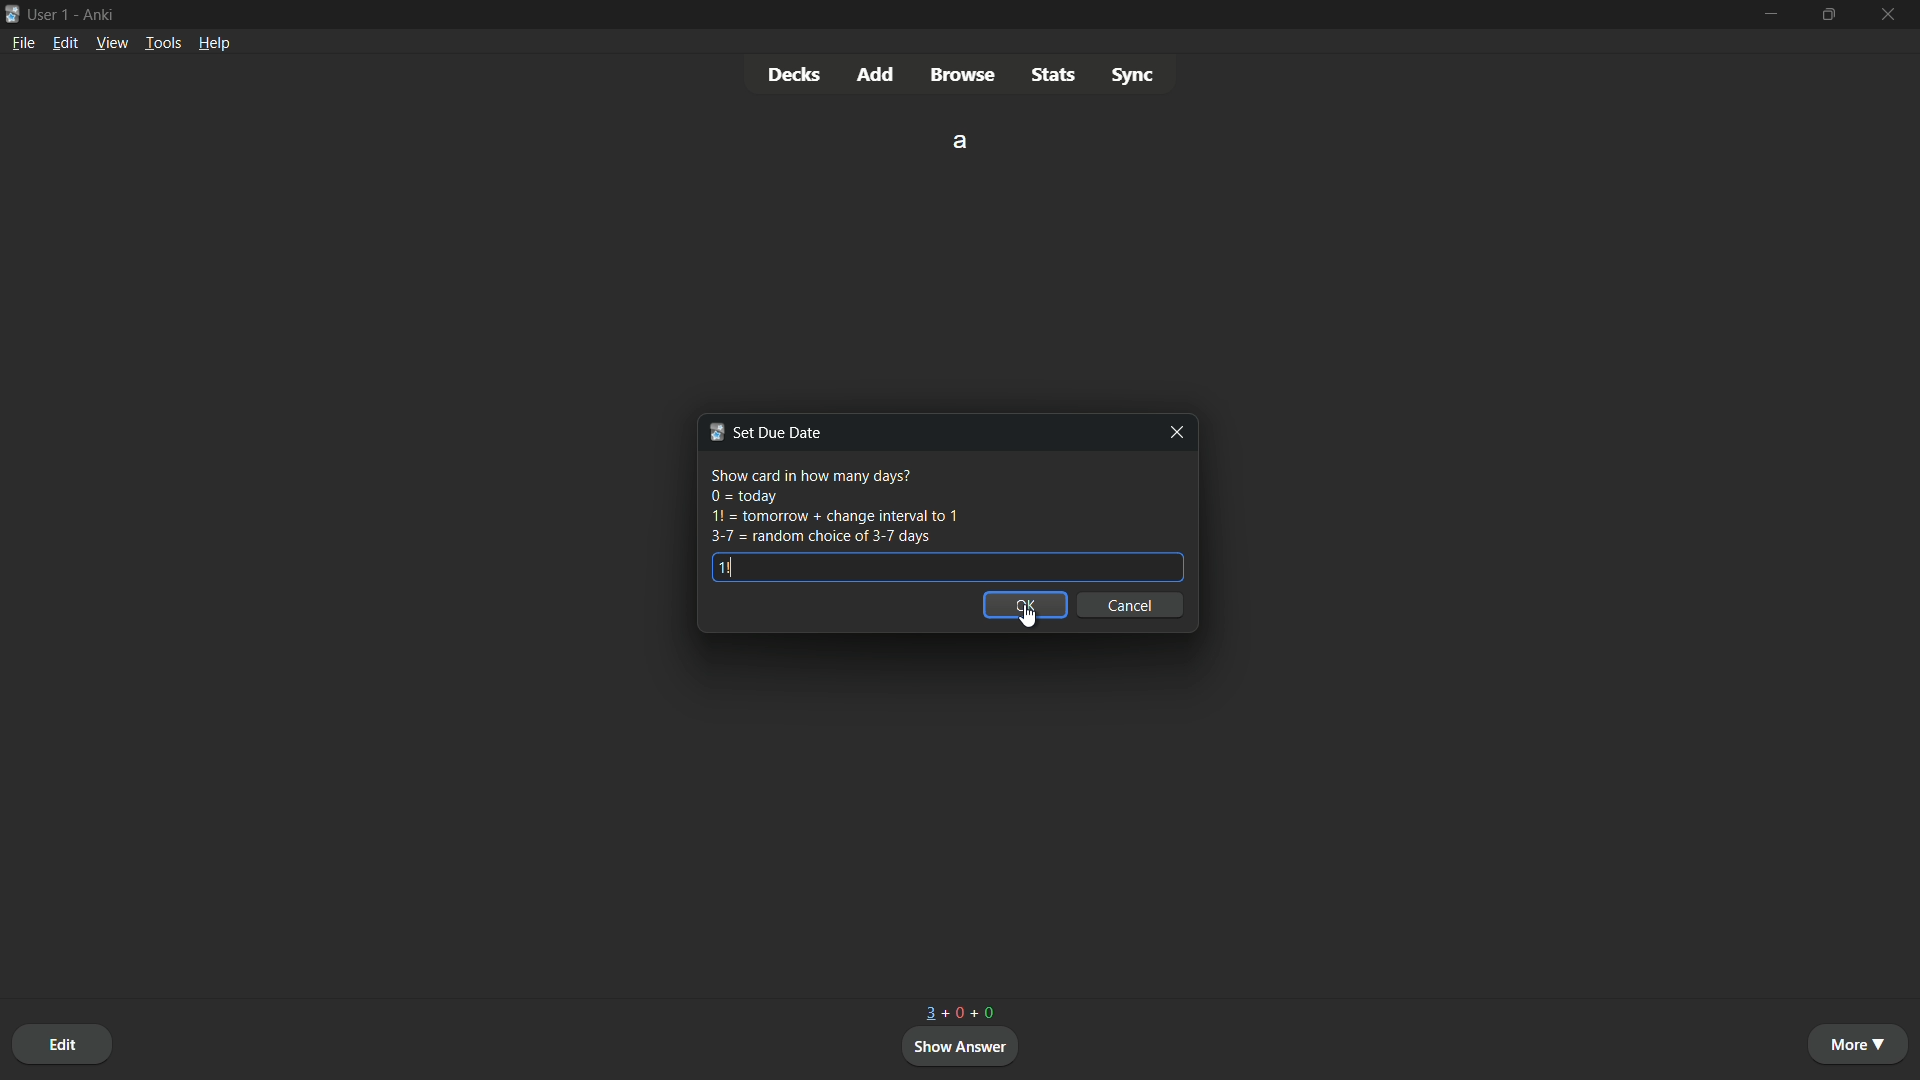  I want to click on show answer, so click(962, 1047).